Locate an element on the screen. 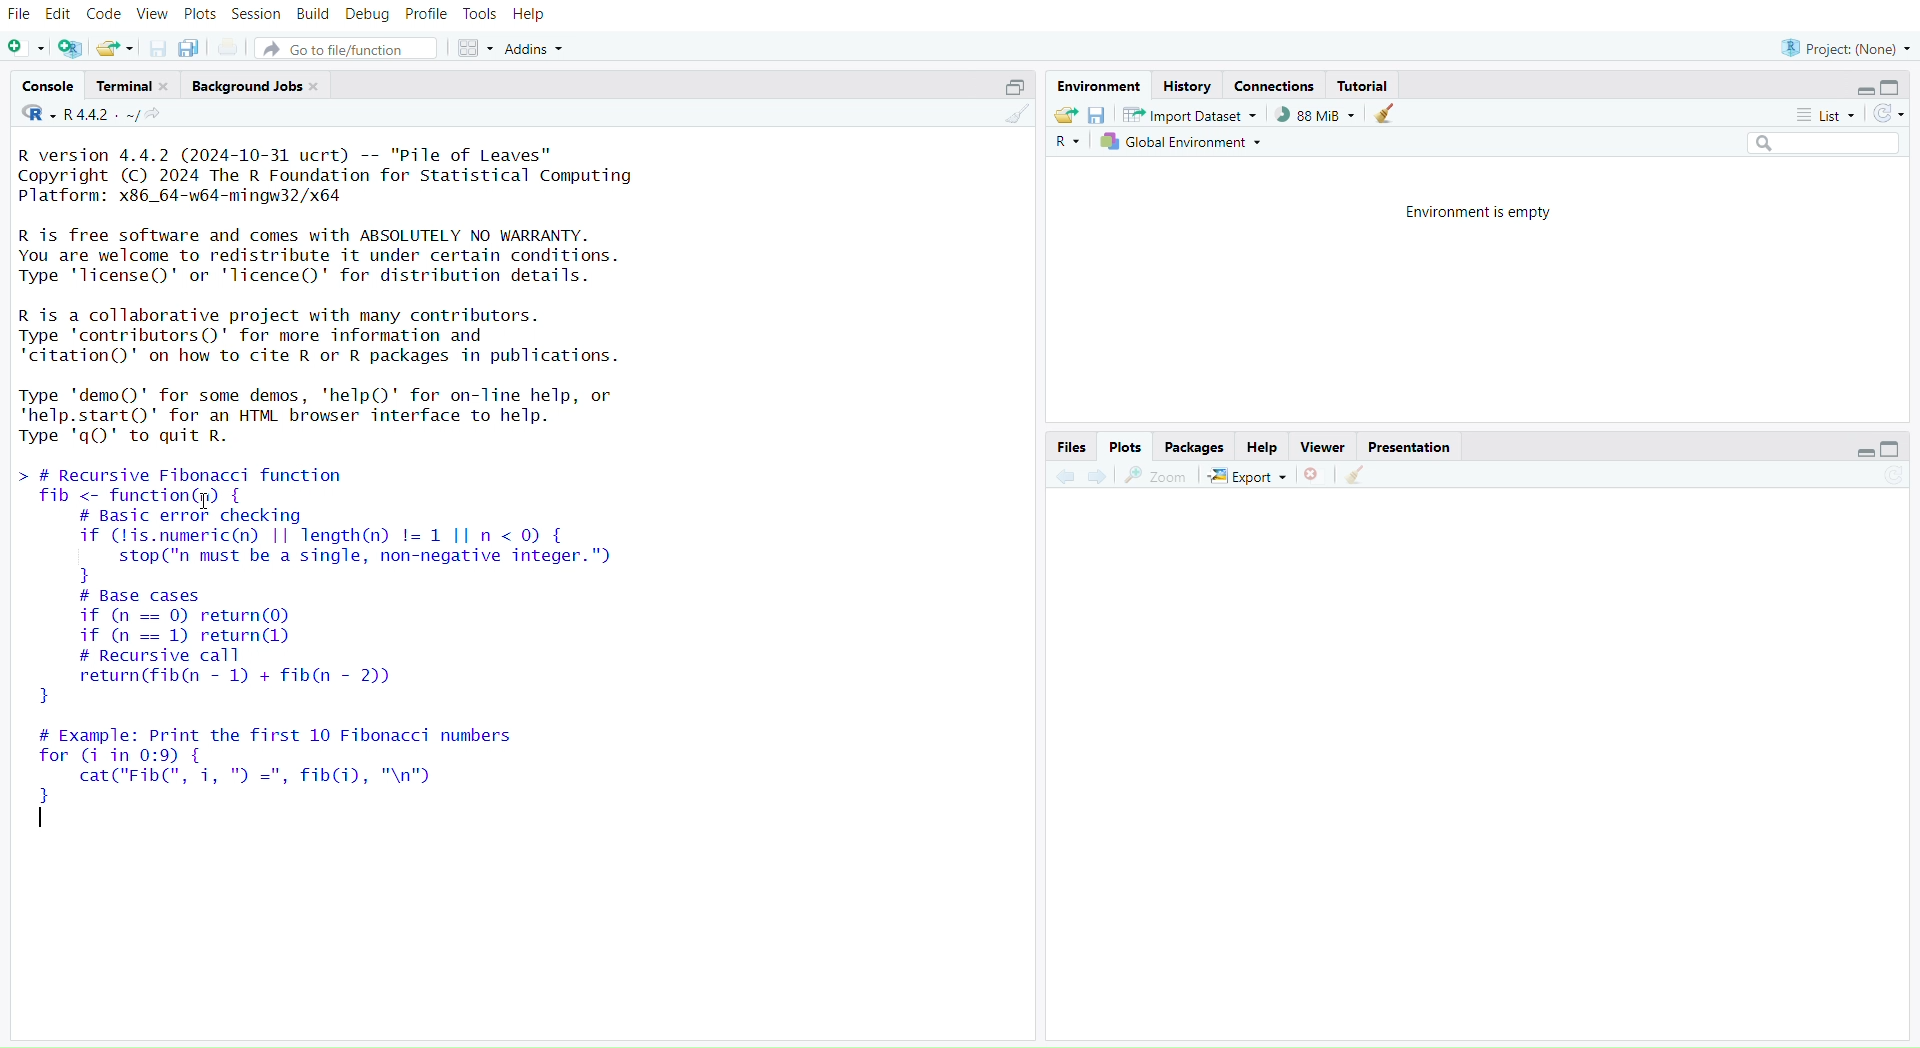 Image resolution: width=1920 pixels, height=1048 pixels. text cursor is located at coordinates (44, 822).